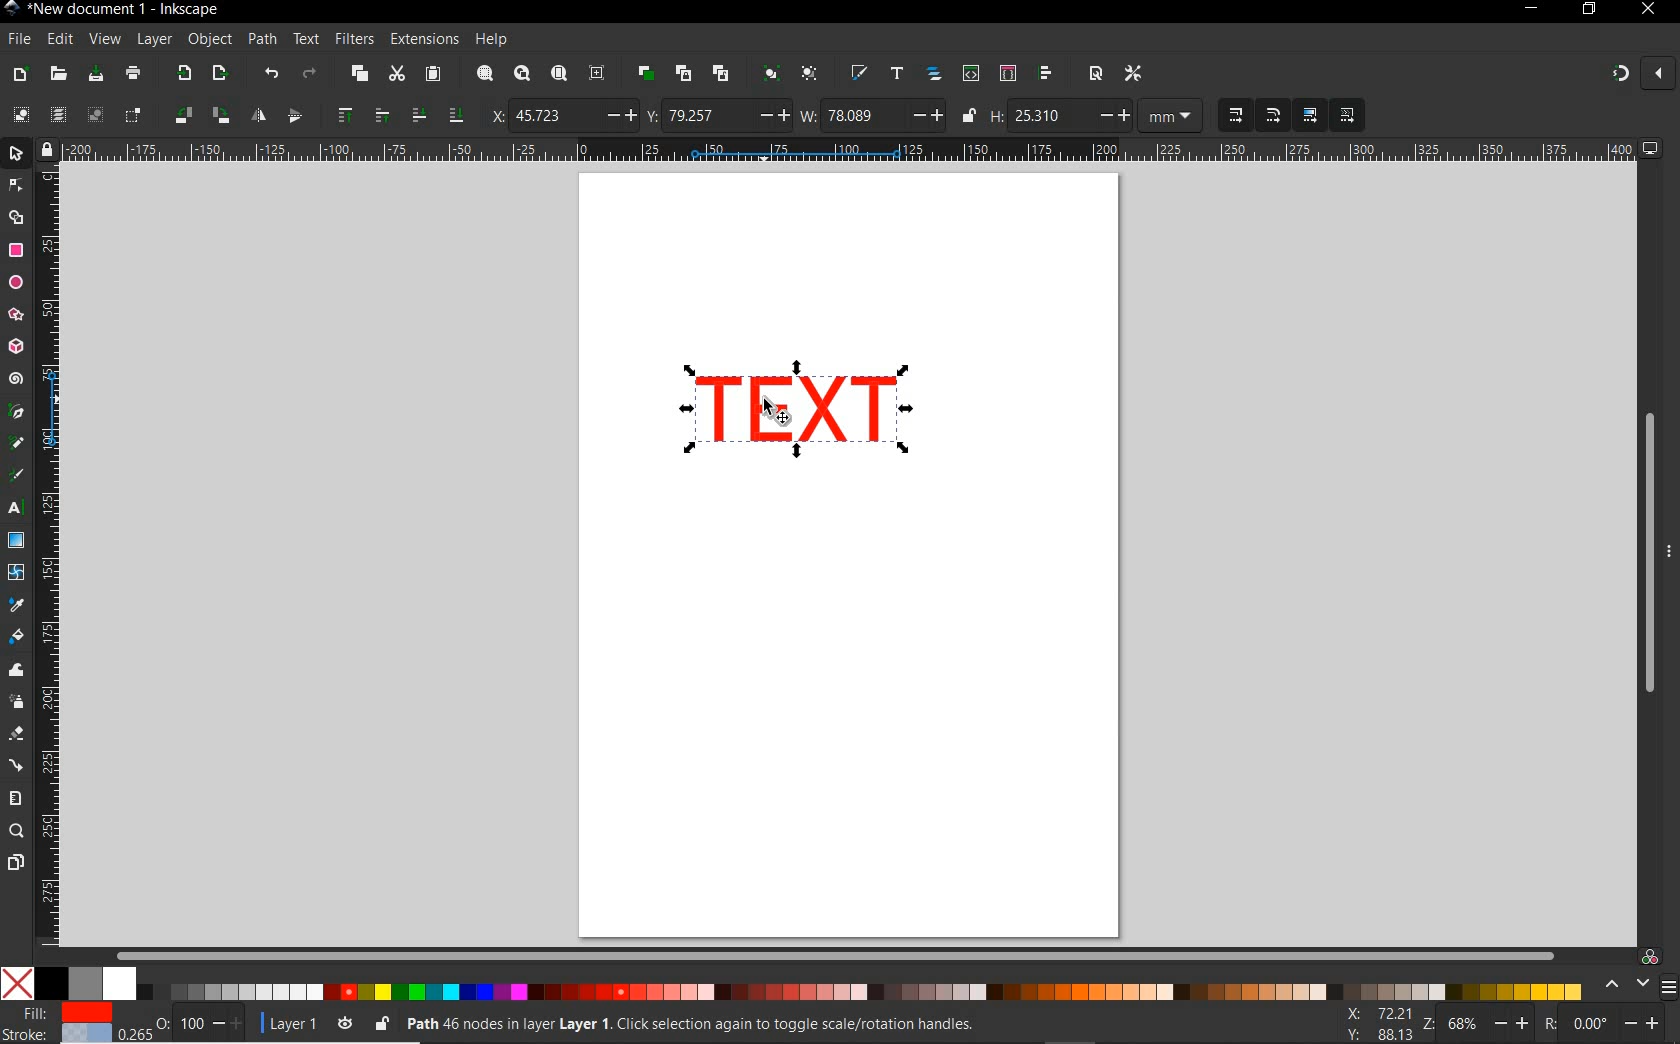  I want to click on SELECTOR TOOL, so click(791, 421).